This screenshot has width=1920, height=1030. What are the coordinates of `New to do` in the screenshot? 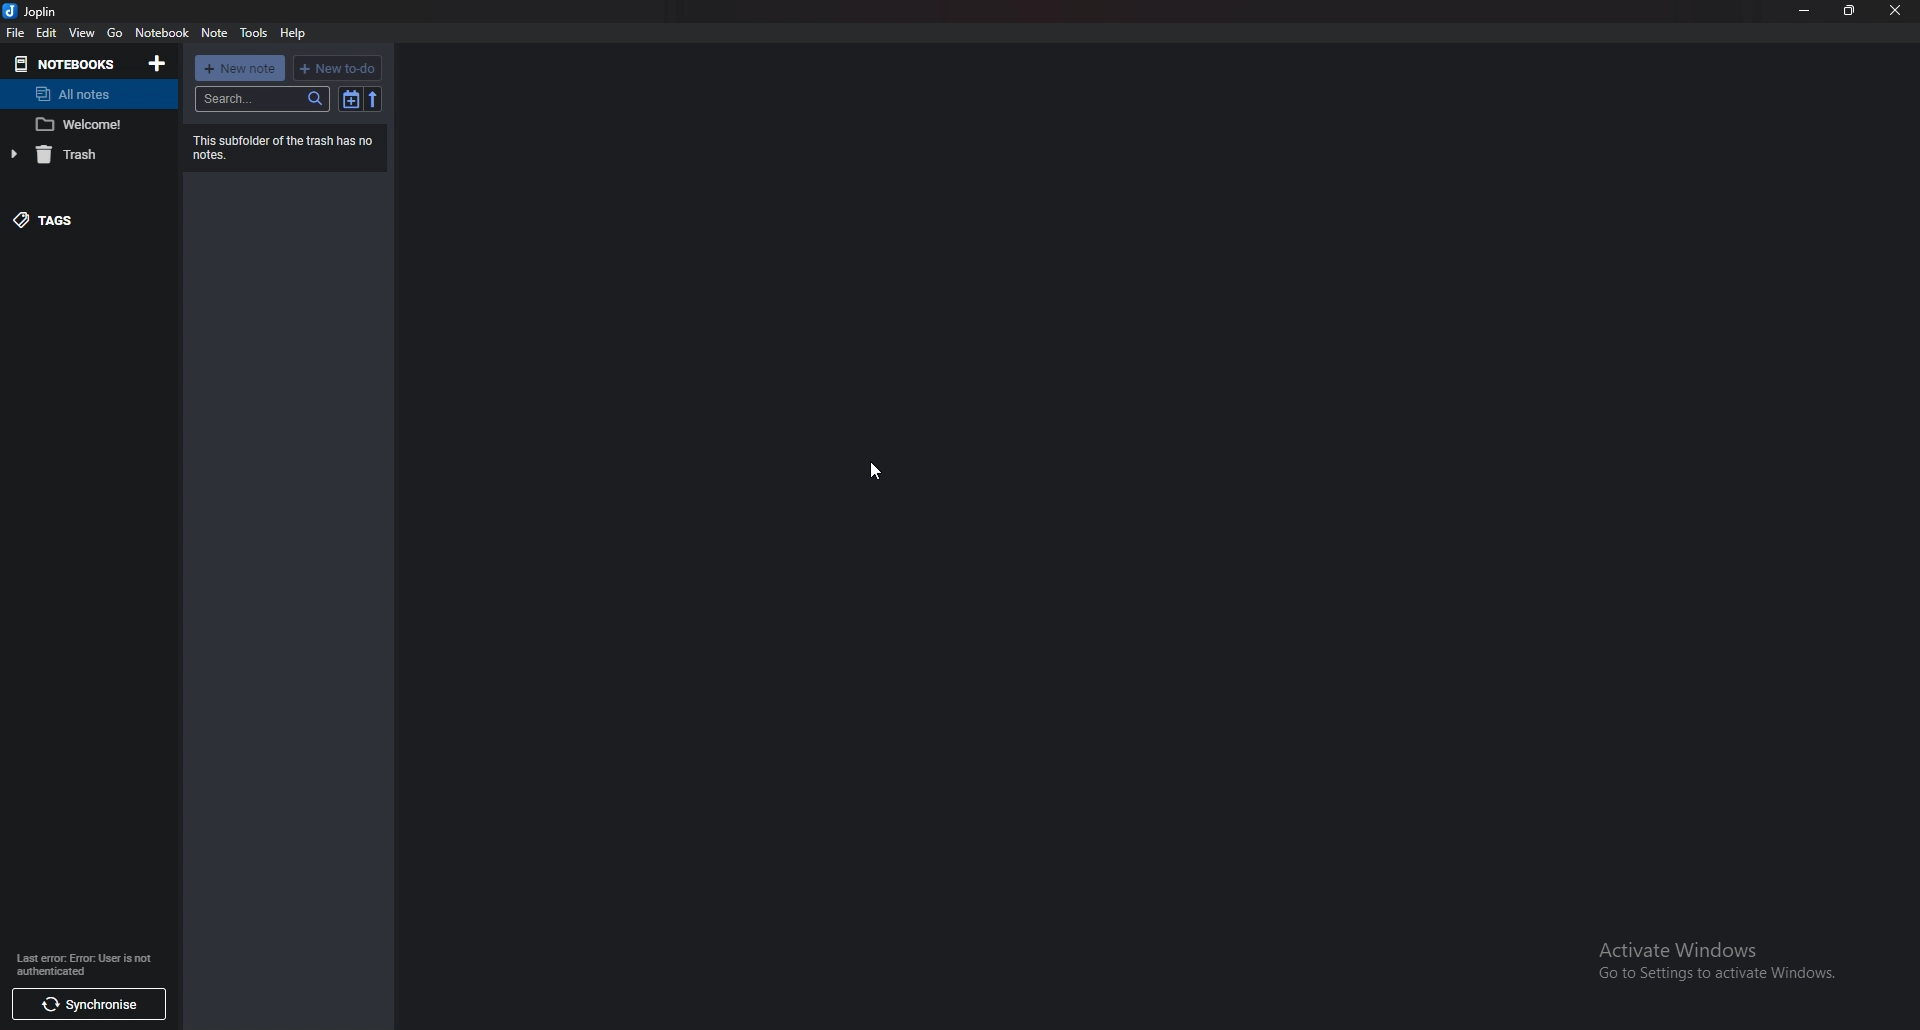 It's located at (336, 67).